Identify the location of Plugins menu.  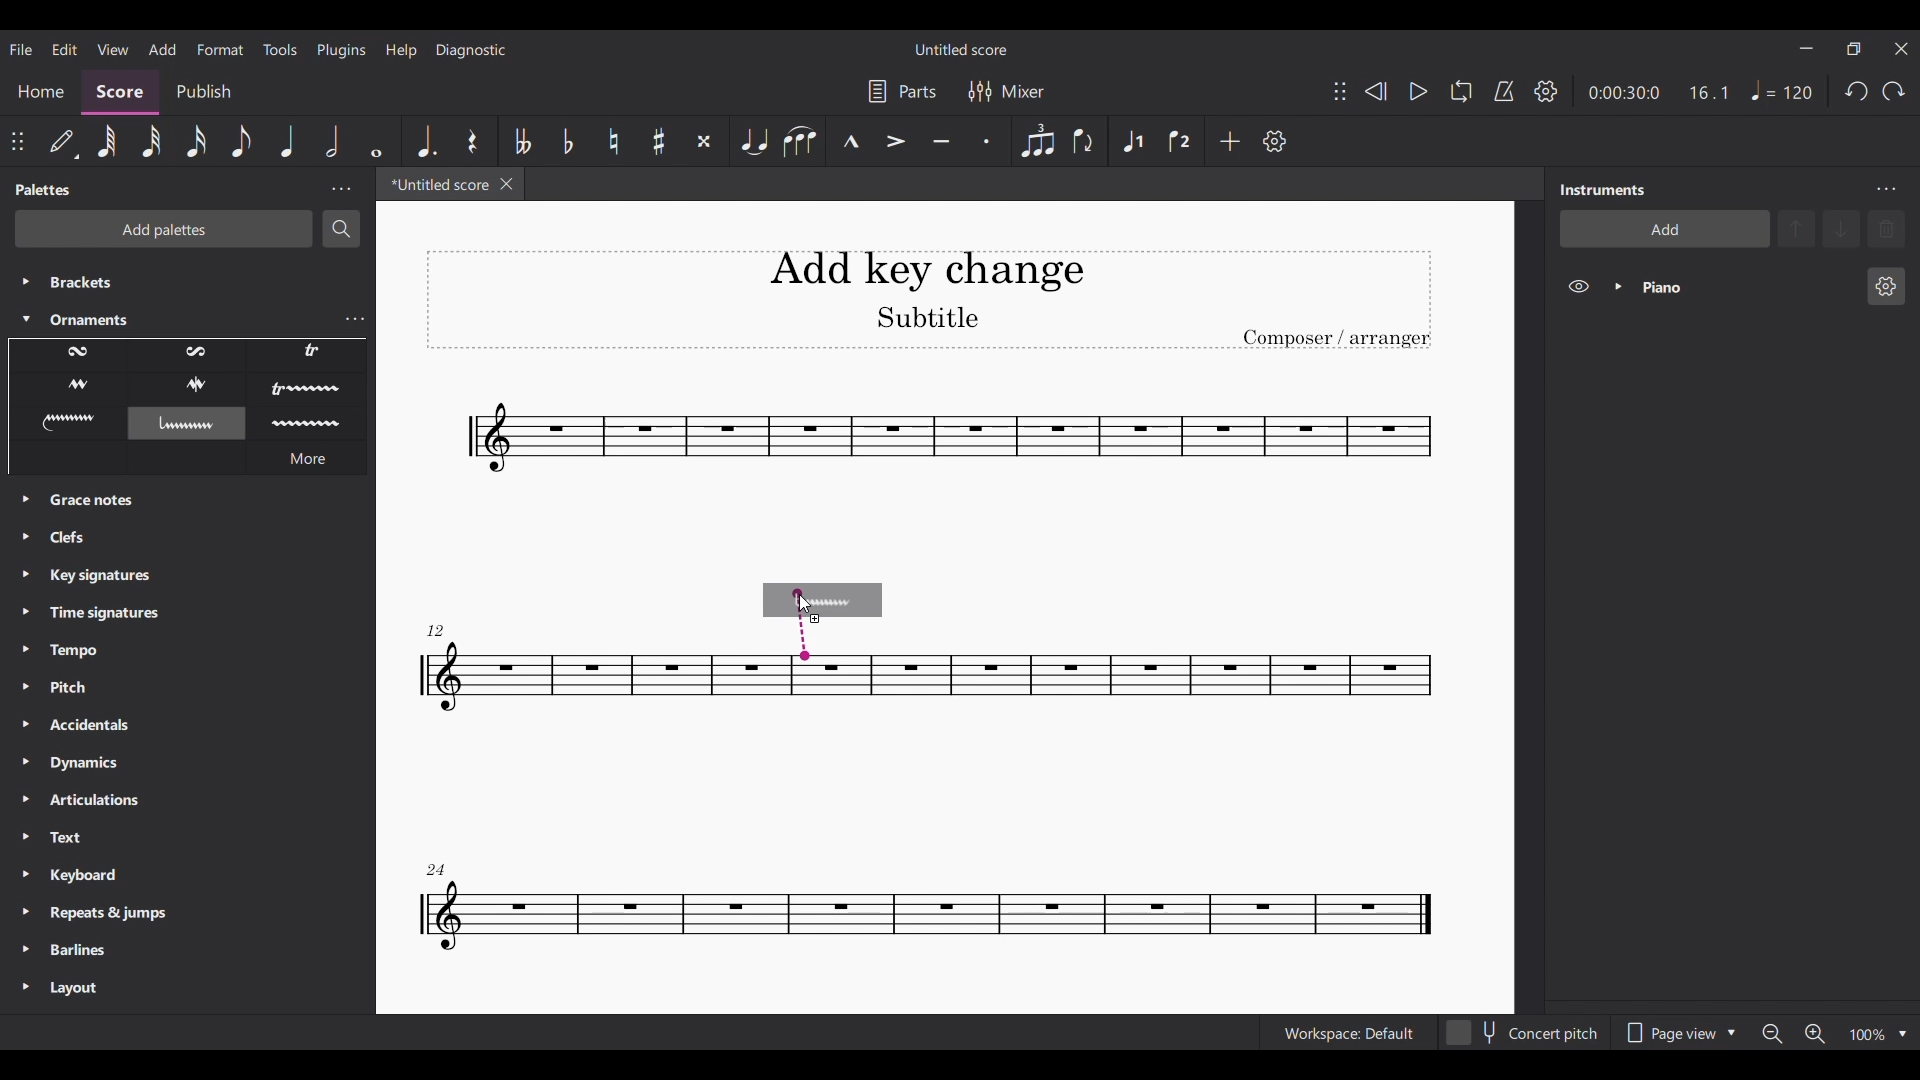
(341, 49).